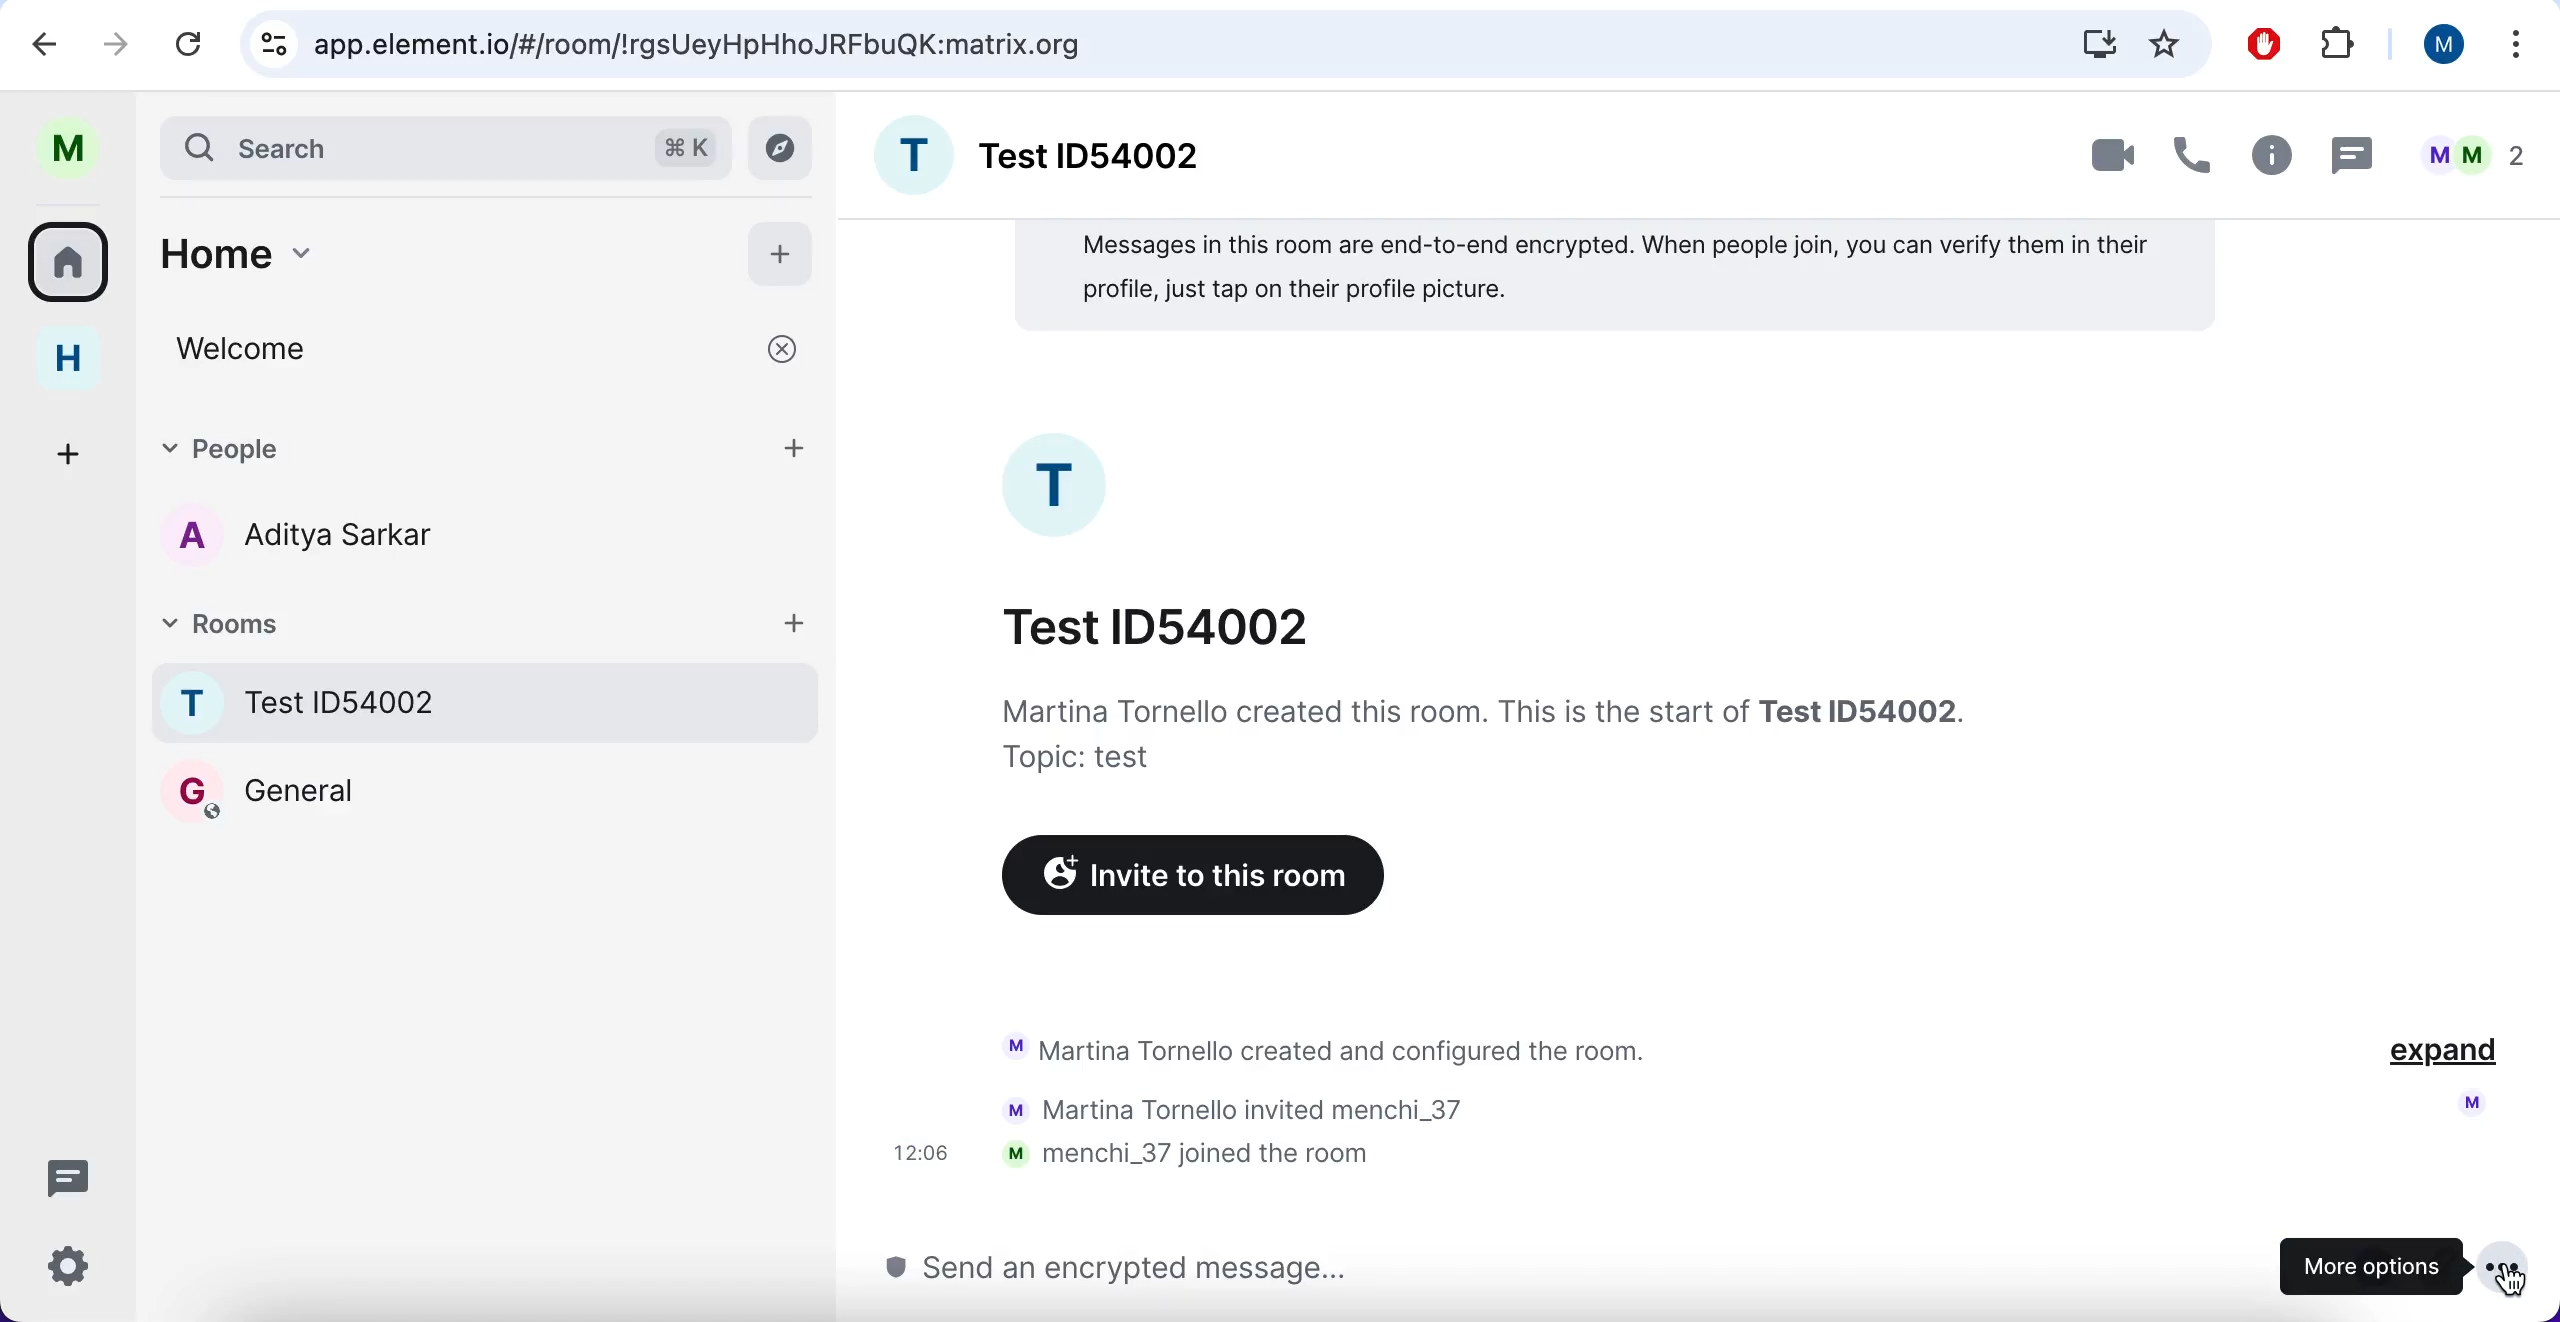 This screenshot has height=1322, width=2560. What do you see at coordinates (2504, 1275) in the screenshot?
I see `cursor on more options` at bounding box center [2504, 1275].